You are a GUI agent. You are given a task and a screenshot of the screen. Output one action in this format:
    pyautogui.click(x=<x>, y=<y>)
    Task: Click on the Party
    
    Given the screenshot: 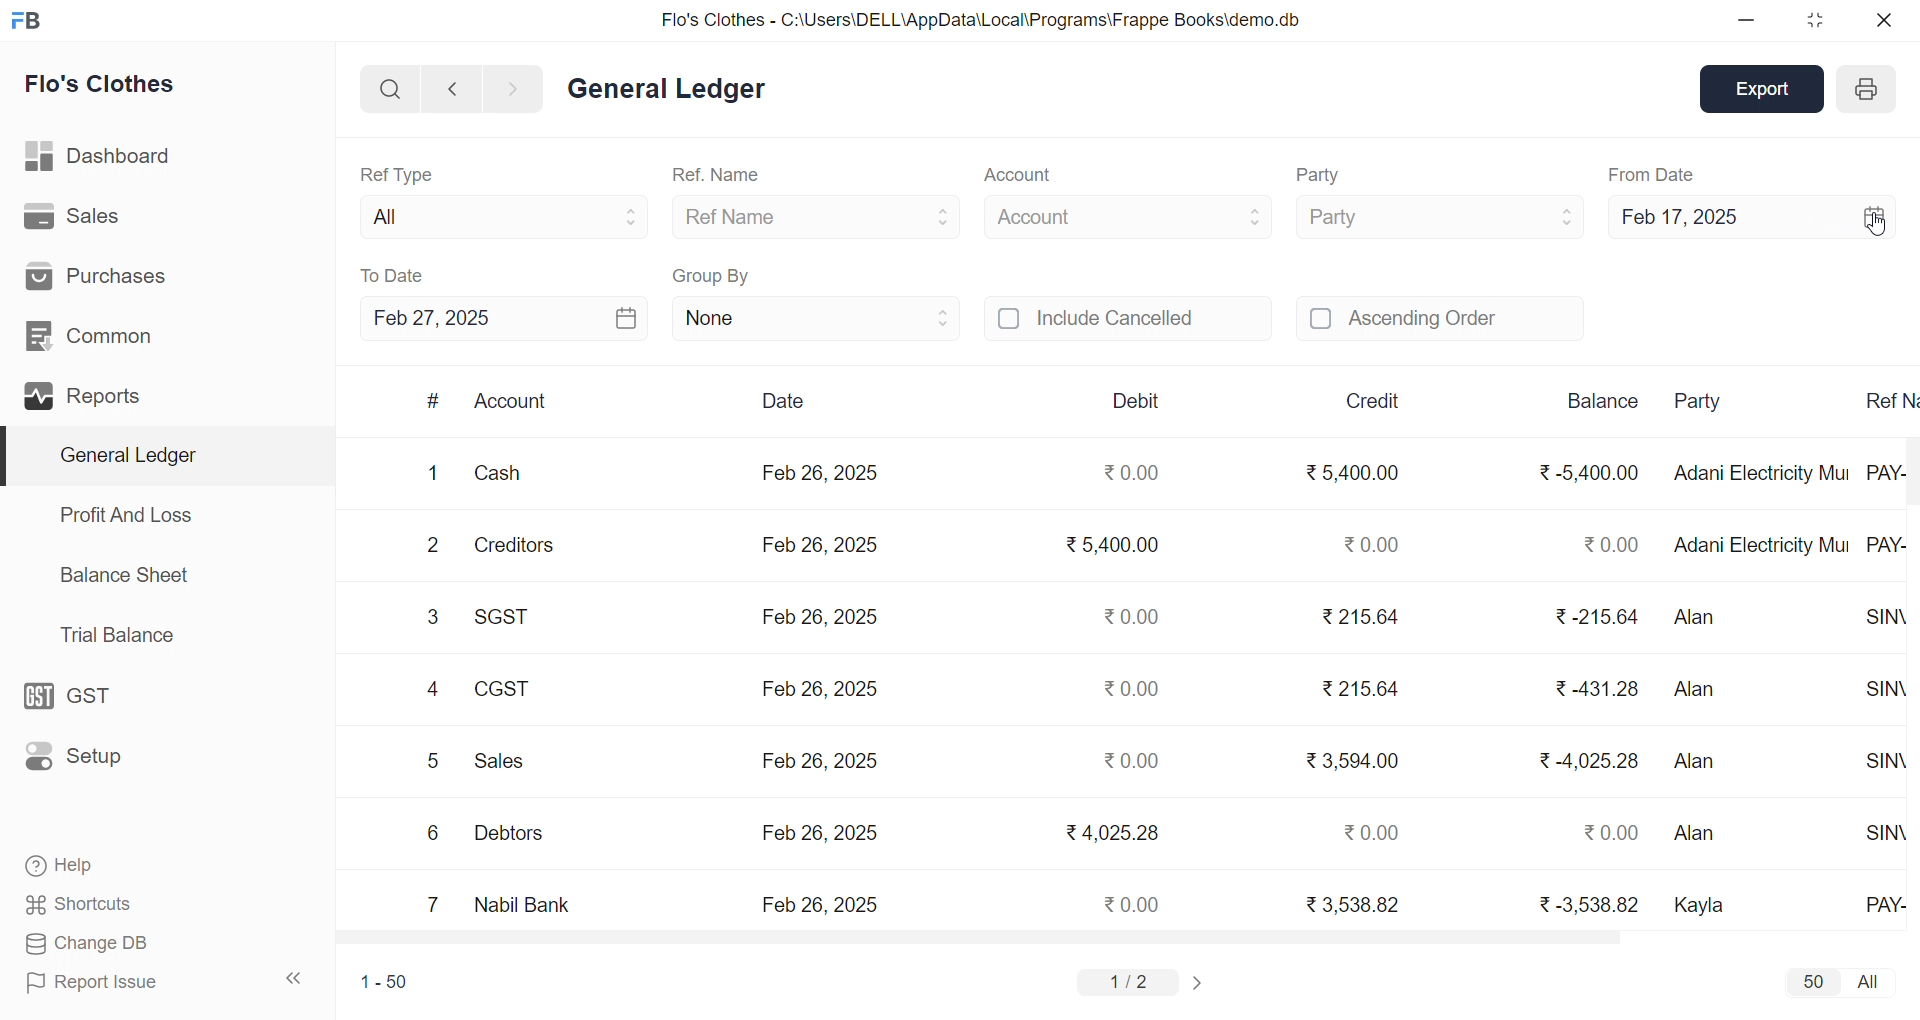 What is the action you would take?
    pyautogui.click(x=1711, y=402)
    